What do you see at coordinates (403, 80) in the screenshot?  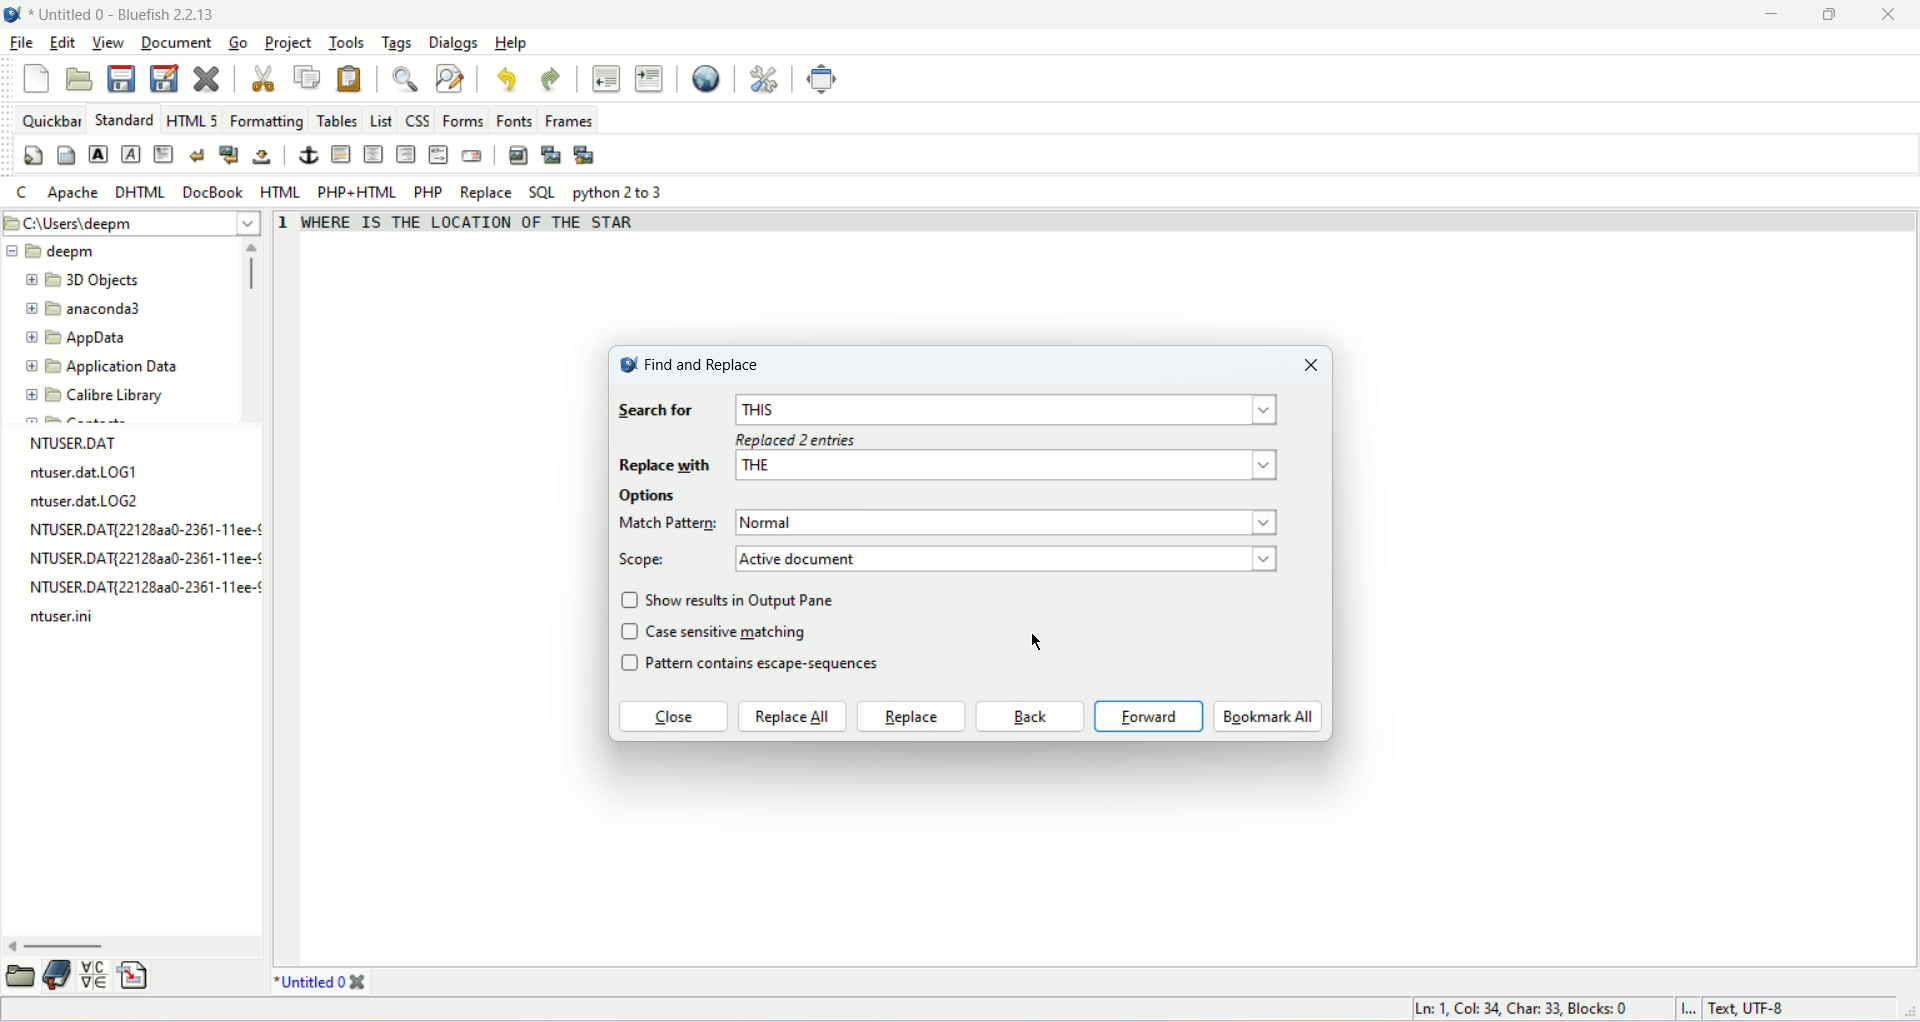 I see `find` at bounding box center [403, 80].